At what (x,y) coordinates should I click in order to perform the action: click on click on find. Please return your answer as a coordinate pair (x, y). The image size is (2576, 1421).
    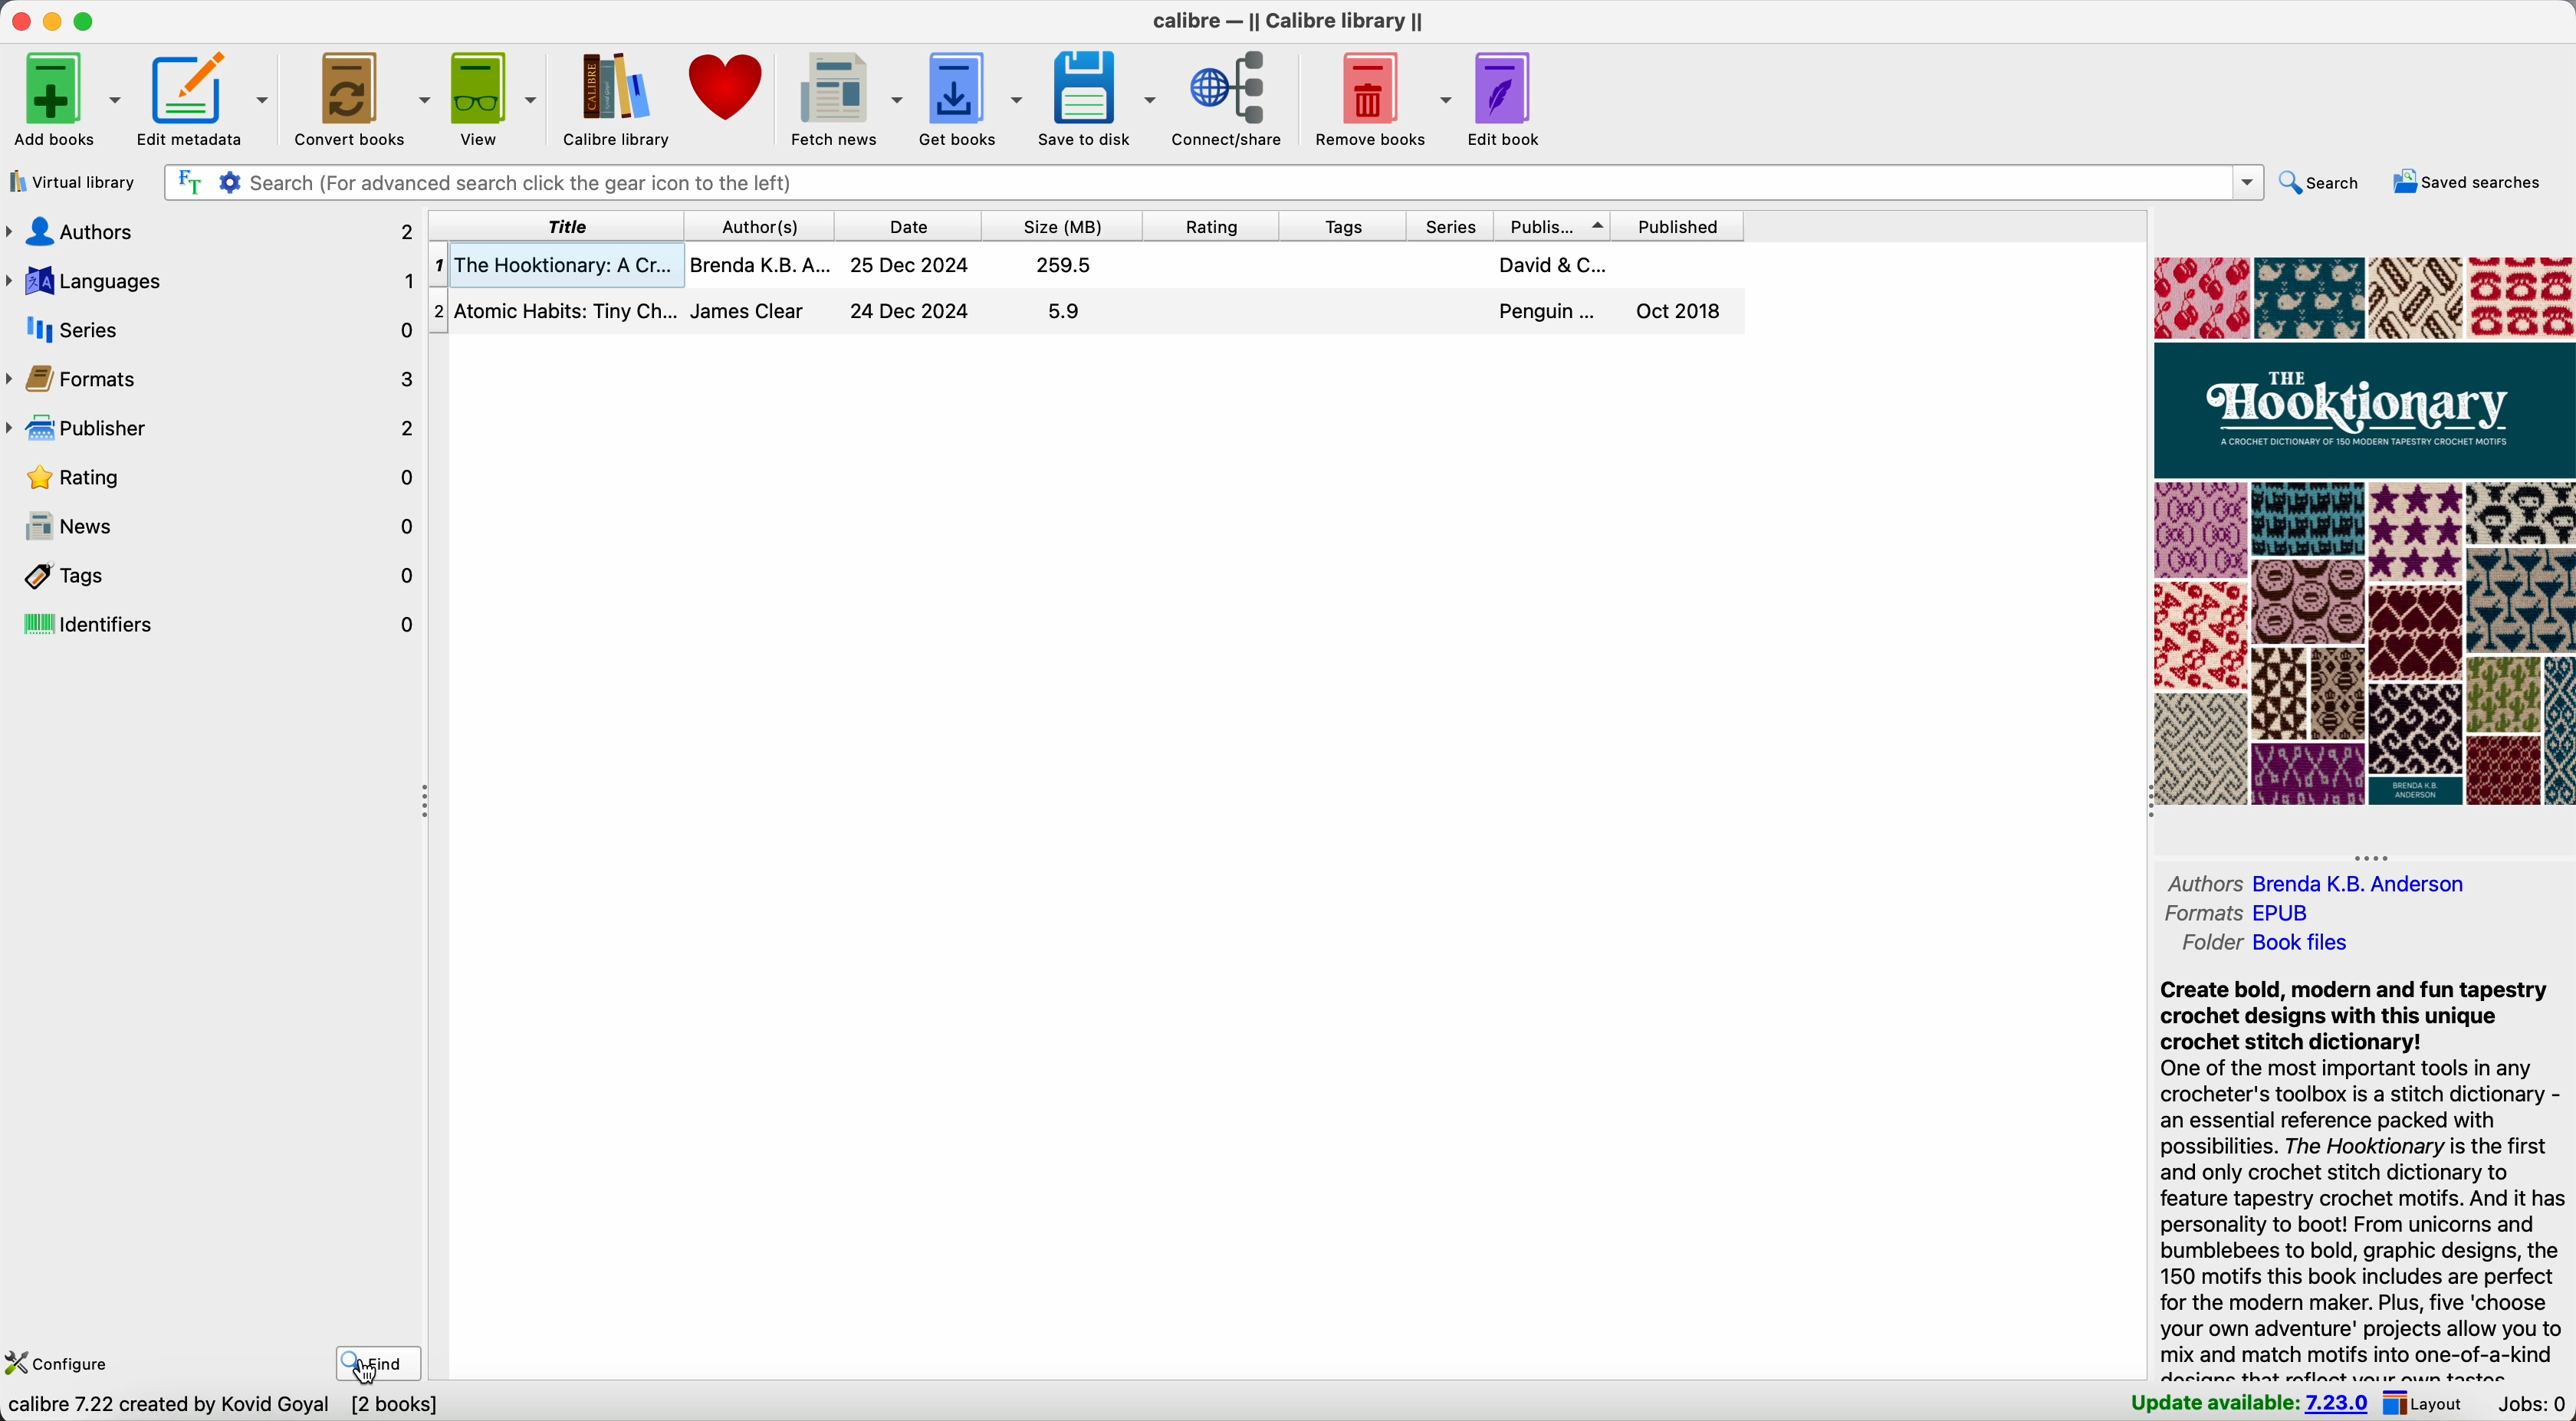
    Looking at the image, I should click on (377, 1367).